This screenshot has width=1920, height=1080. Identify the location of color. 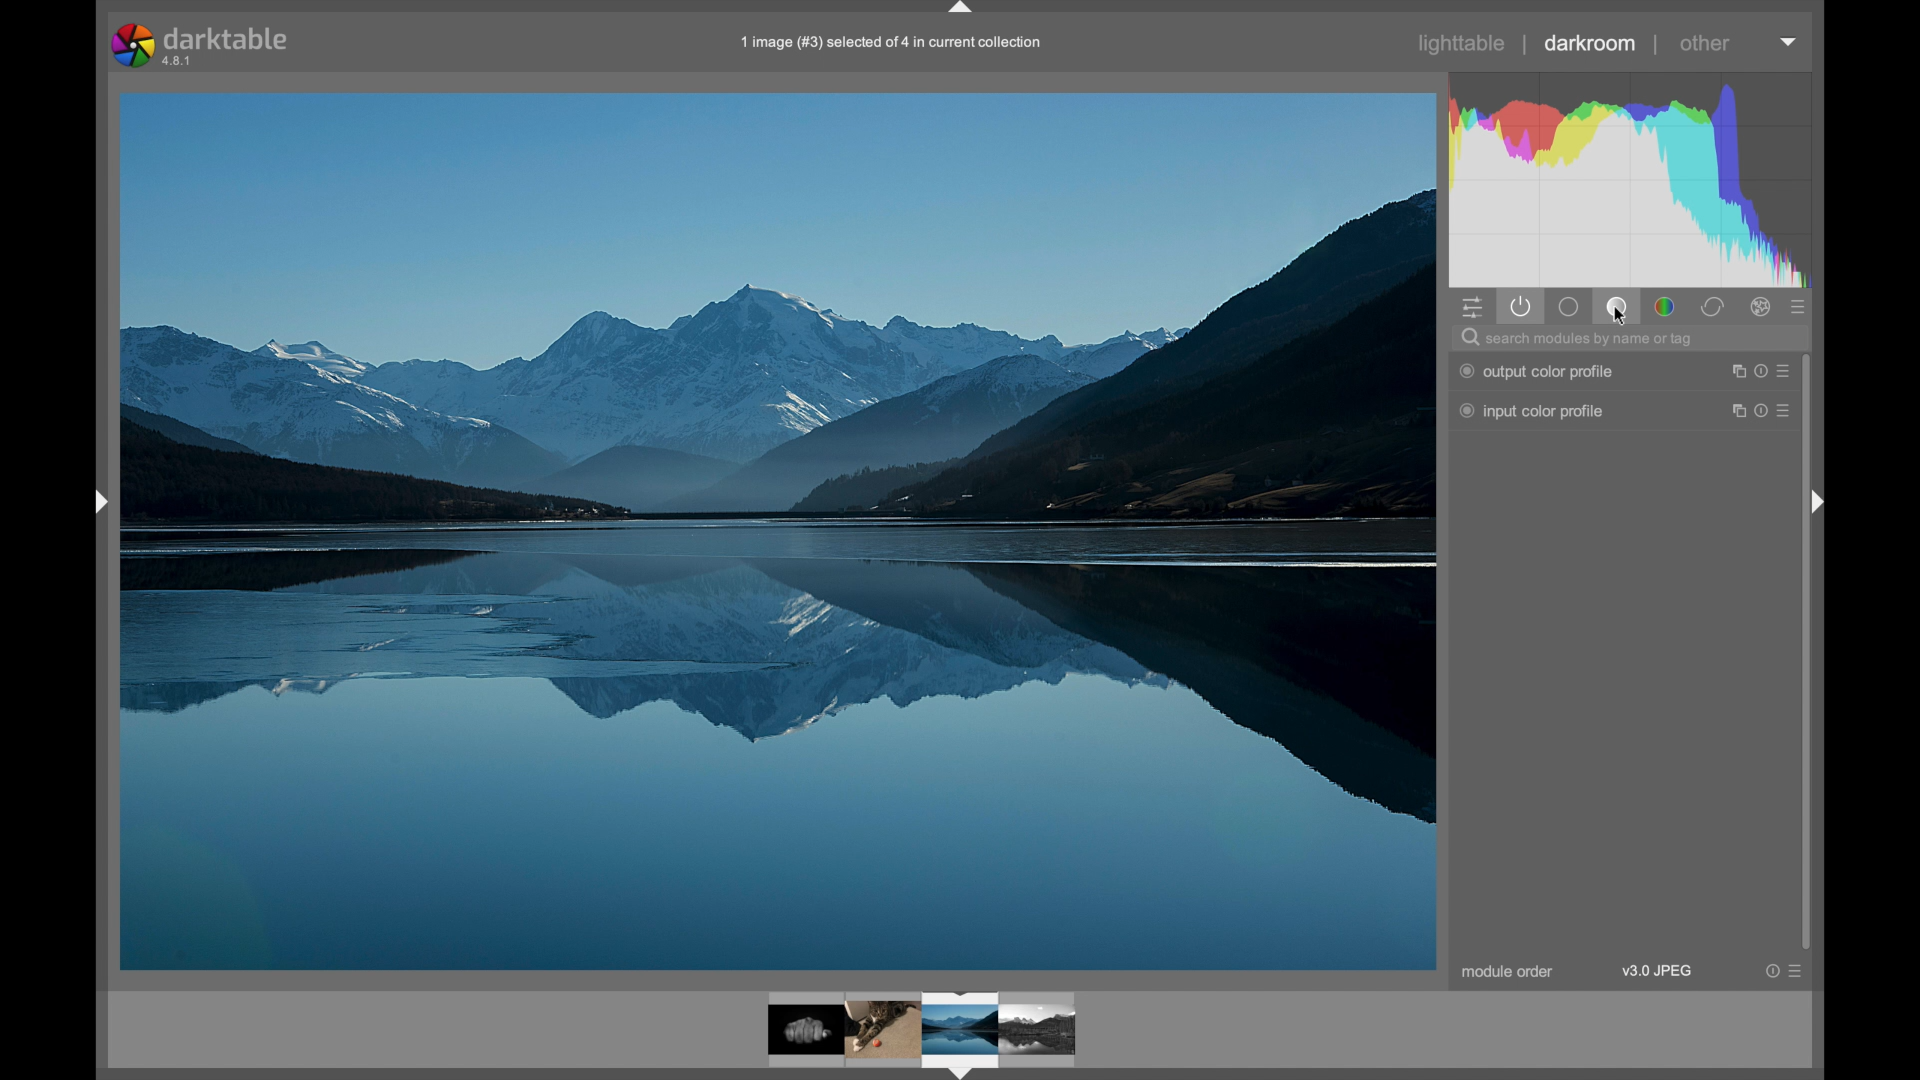
(1664, 307).